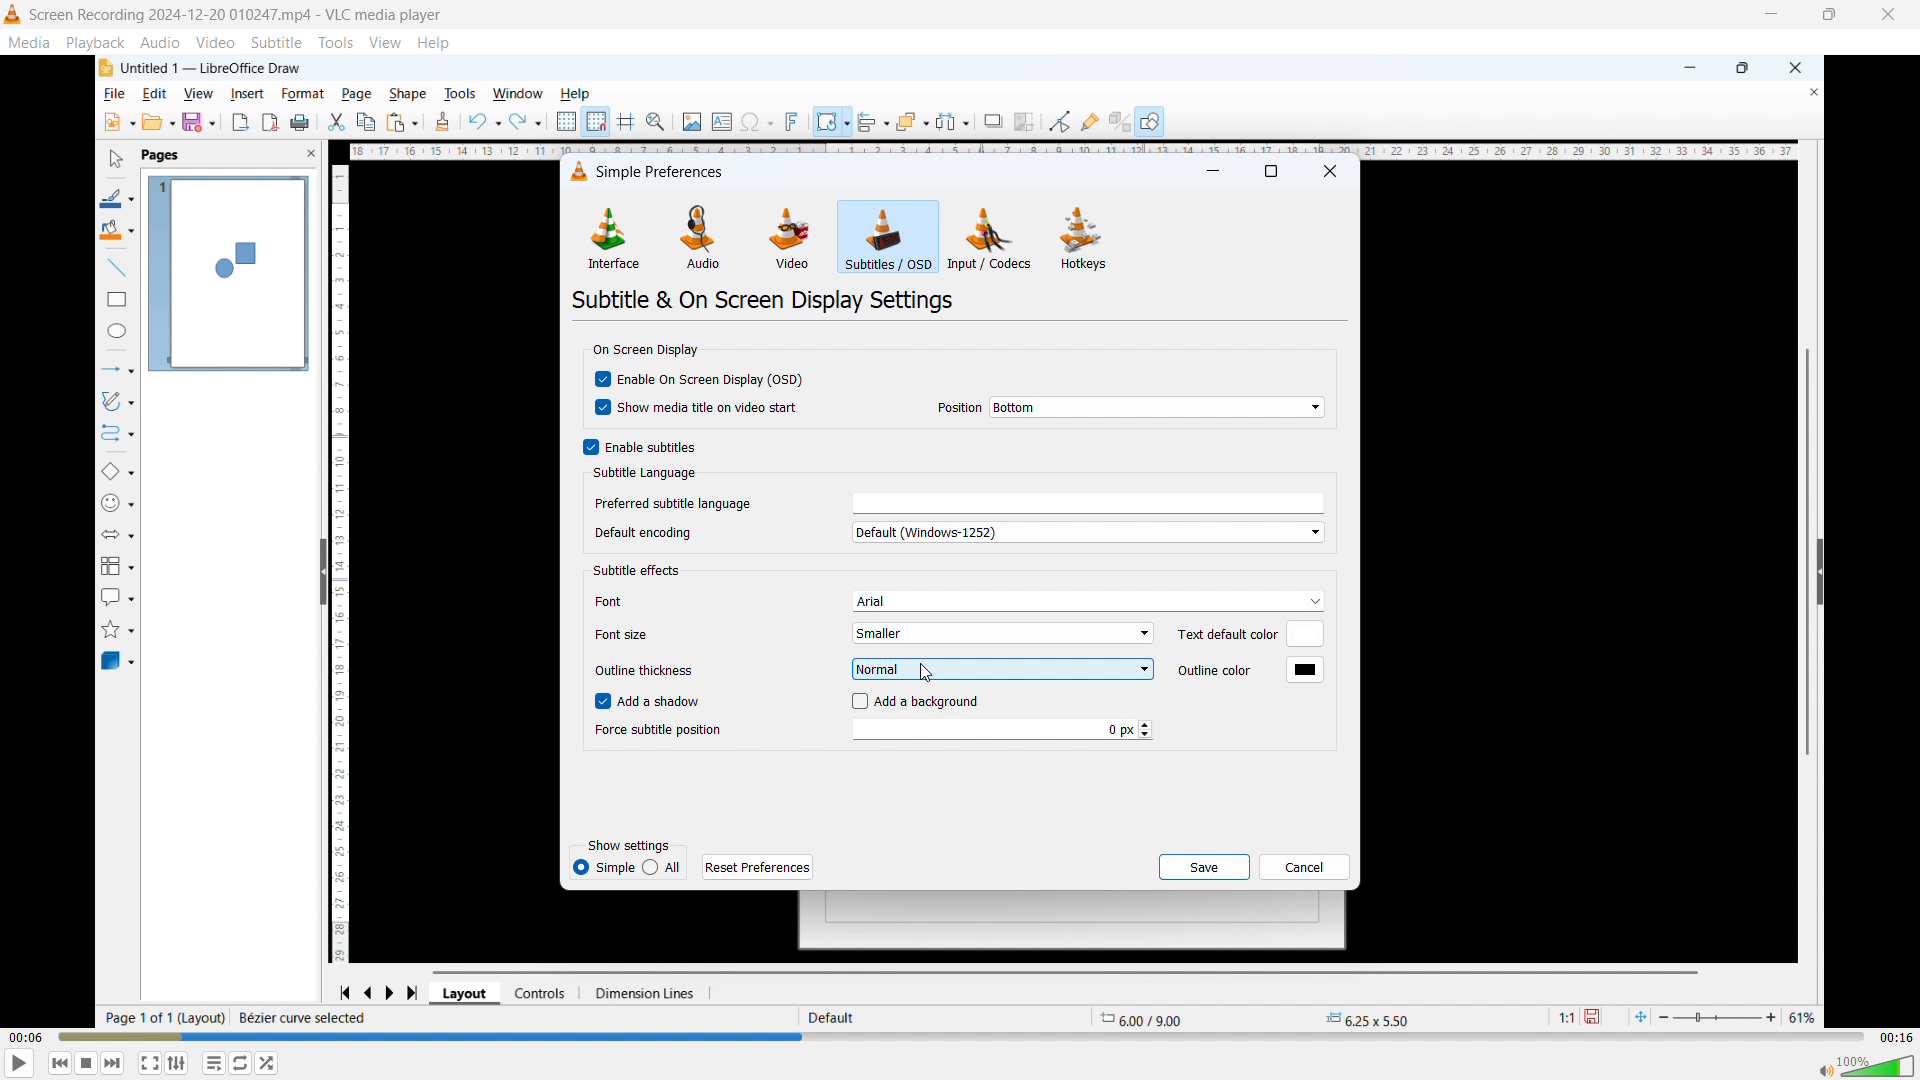  I want to click on Select preferred subtitle language , so click(1088, 502).